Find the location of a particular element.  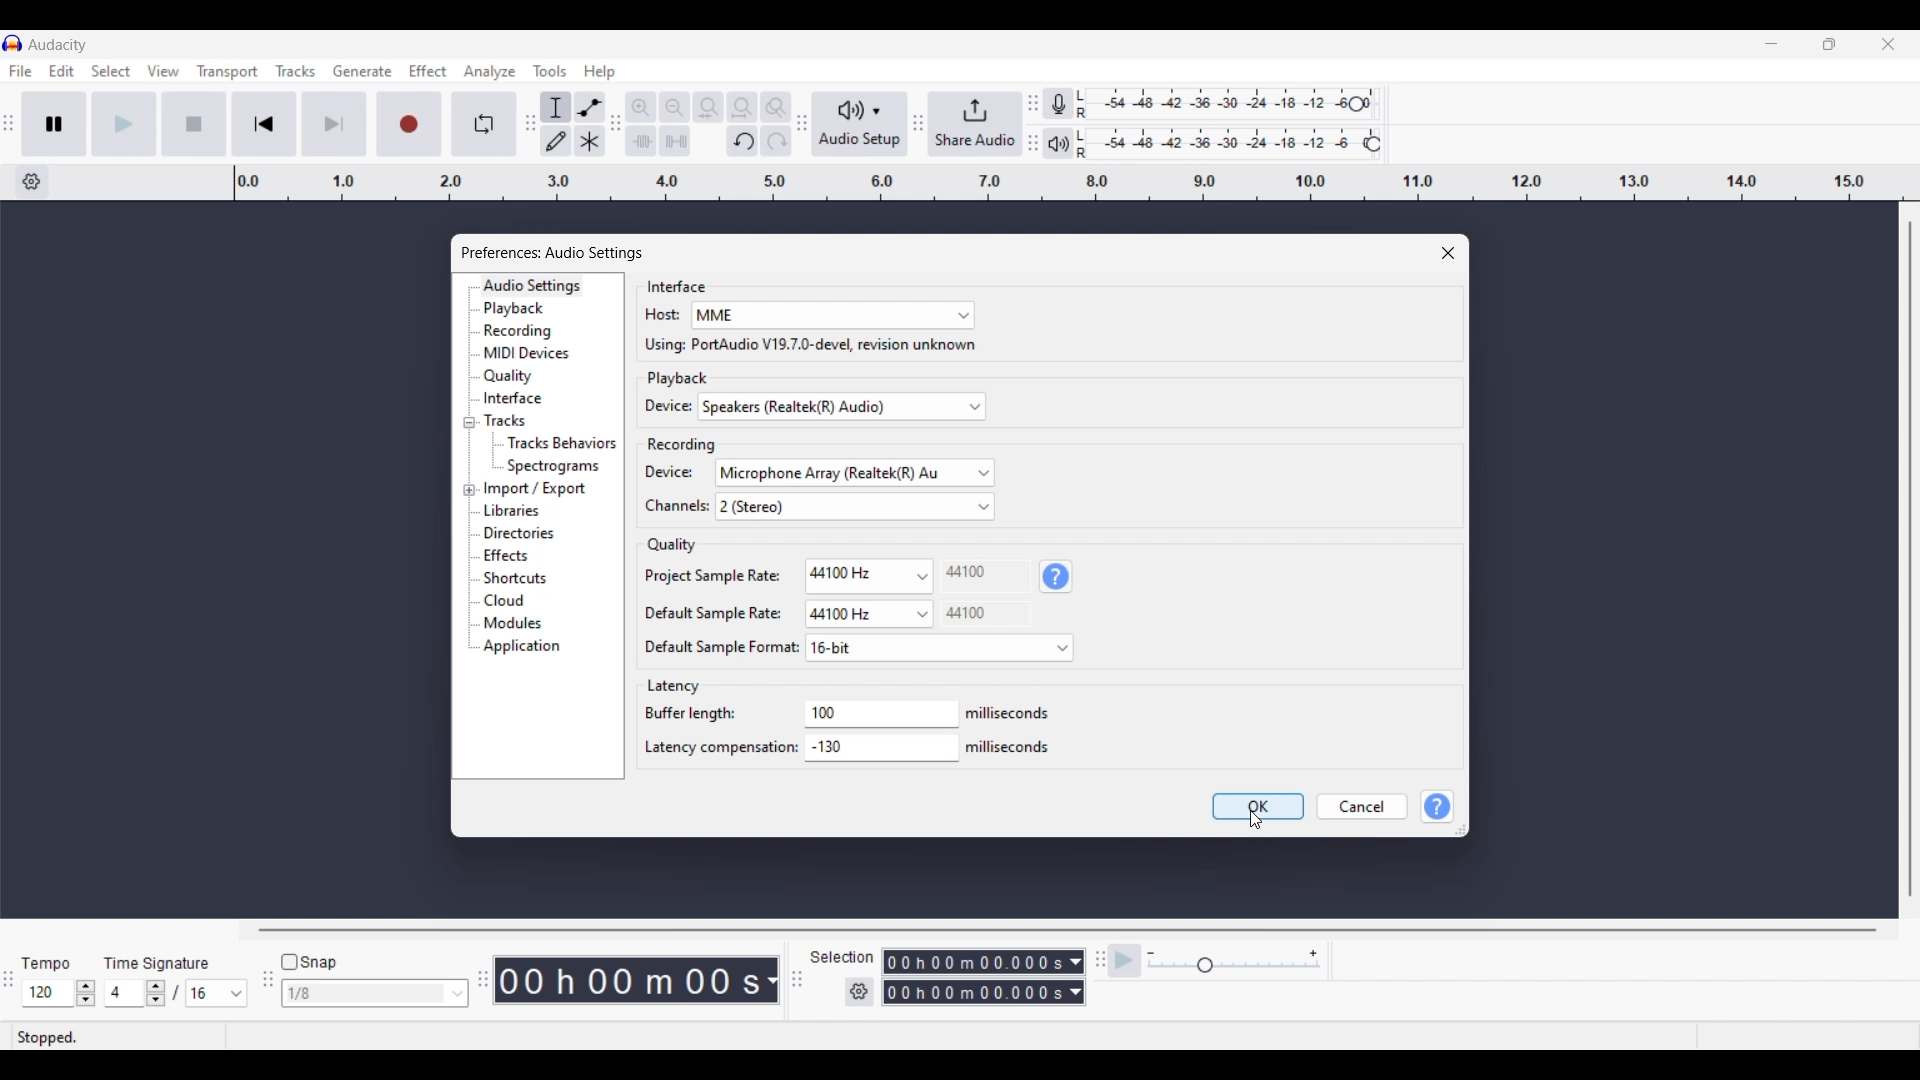

Stop is located at coordinates (195, 124).